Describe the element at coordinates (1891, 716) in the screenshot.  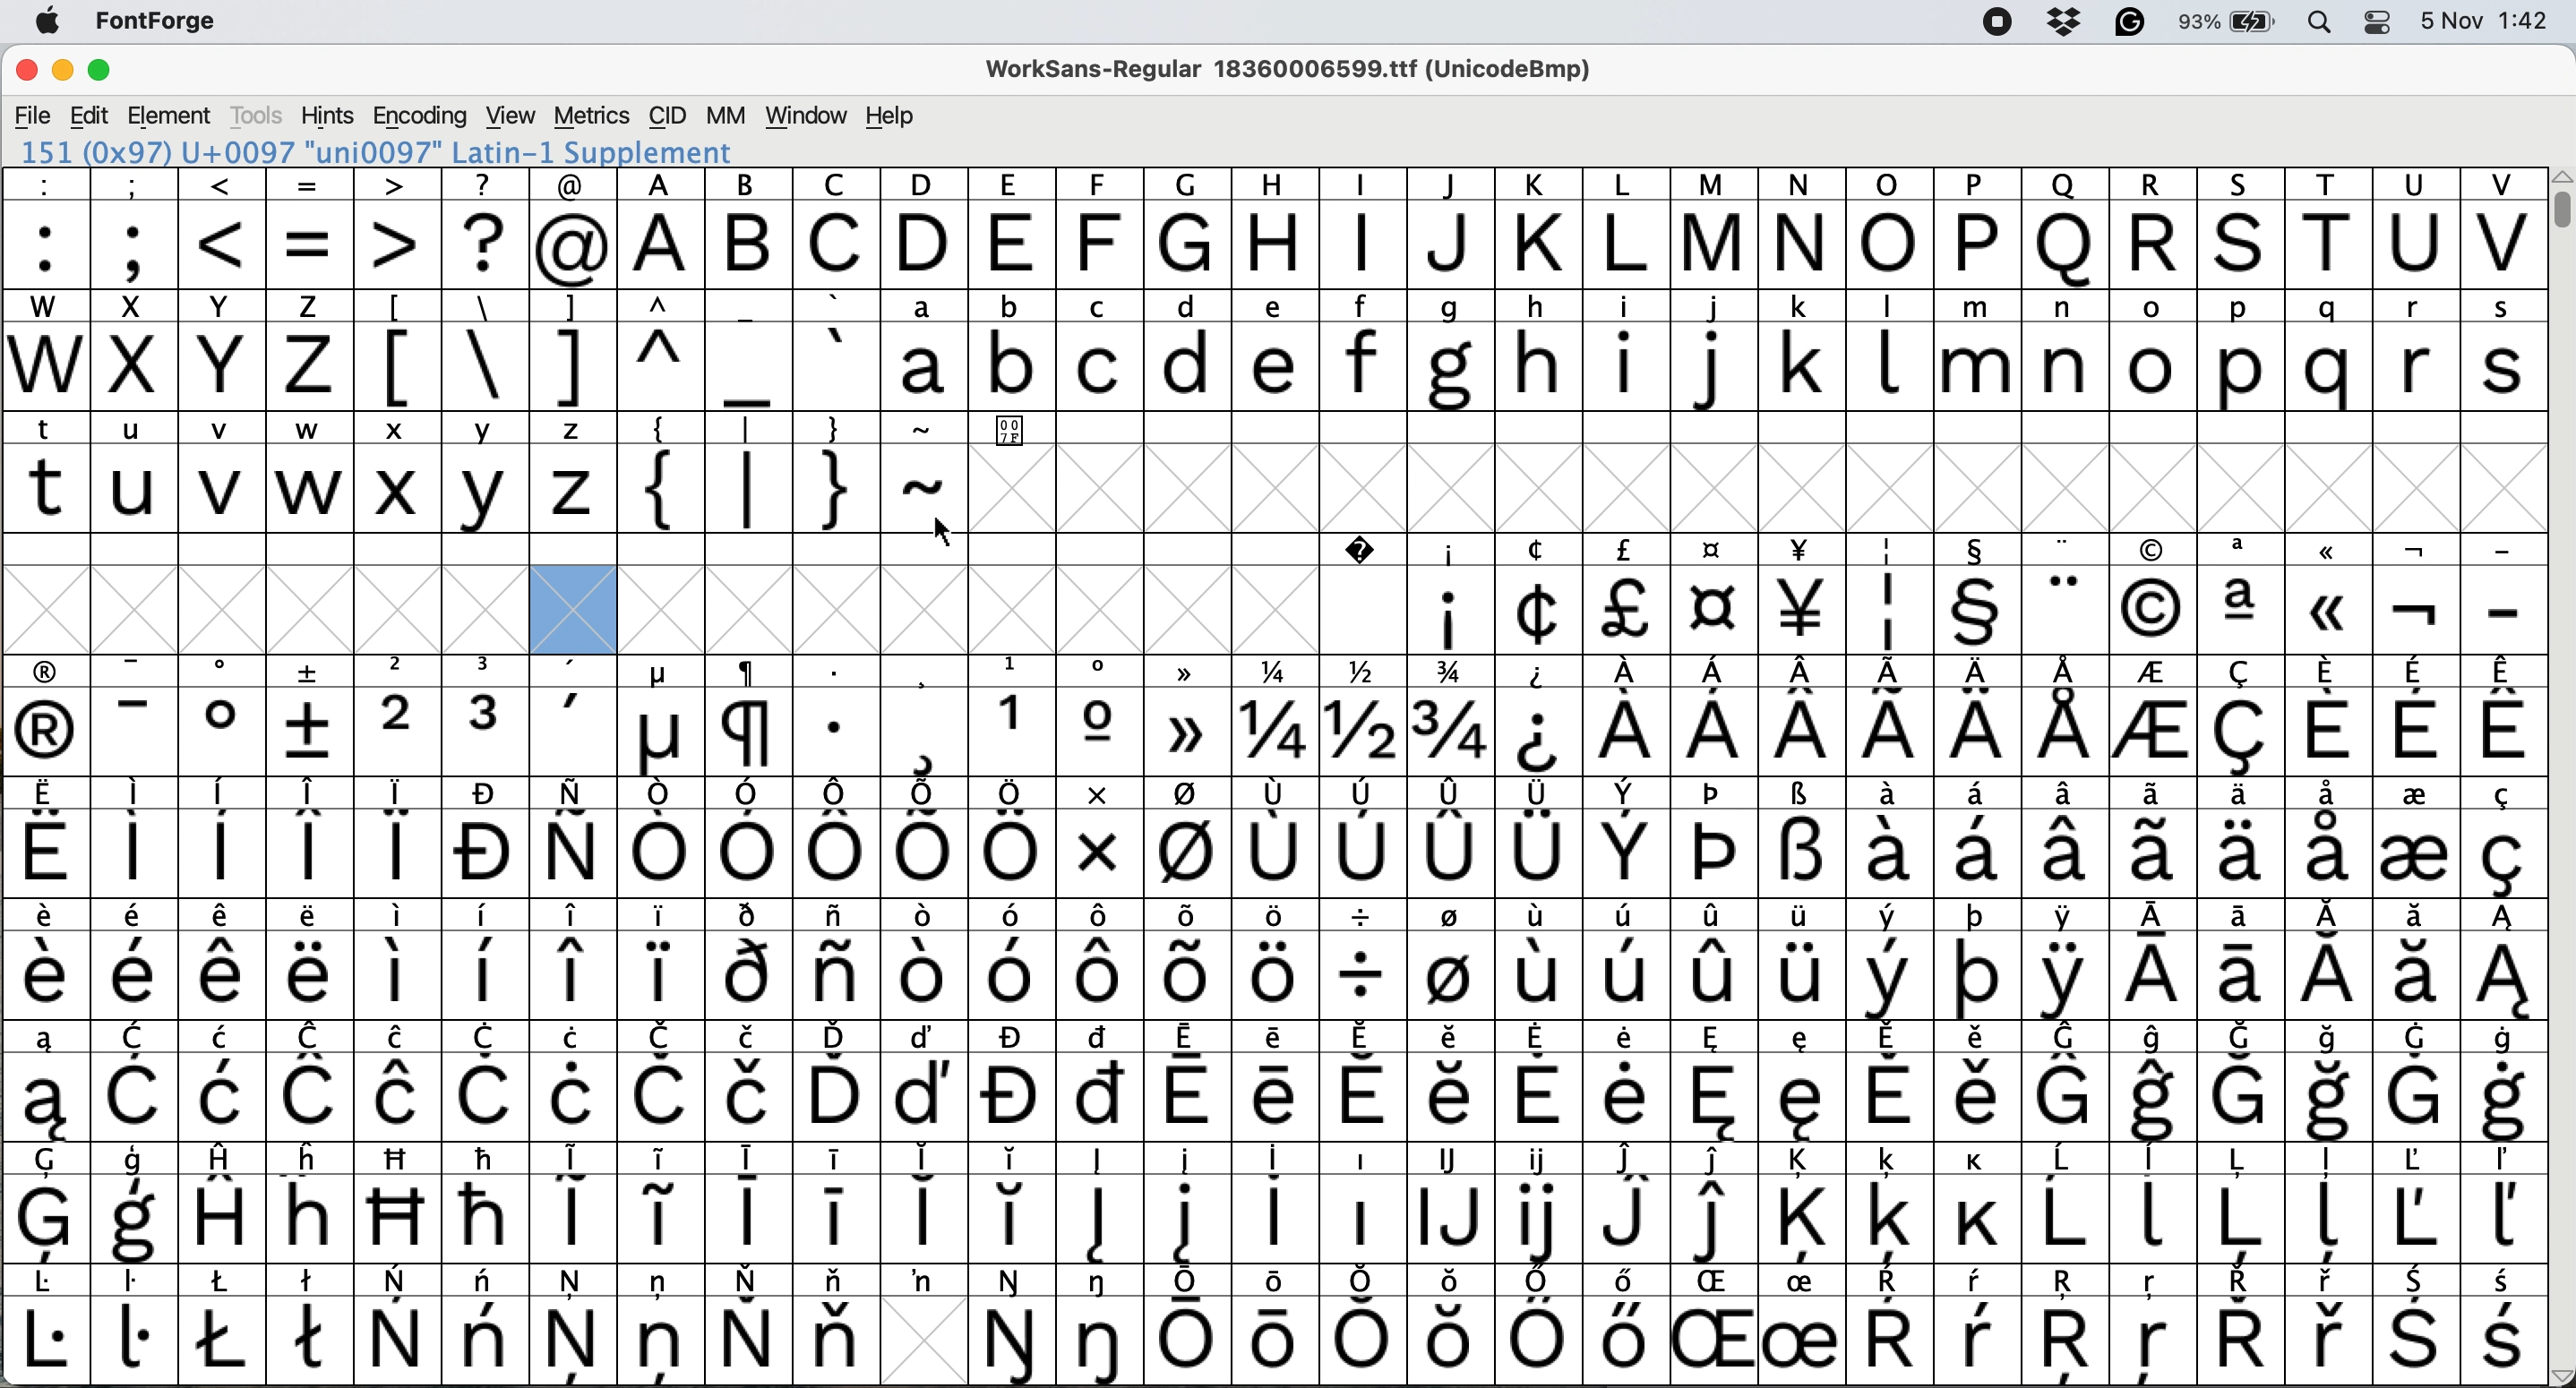
I see `symbol` at that location.